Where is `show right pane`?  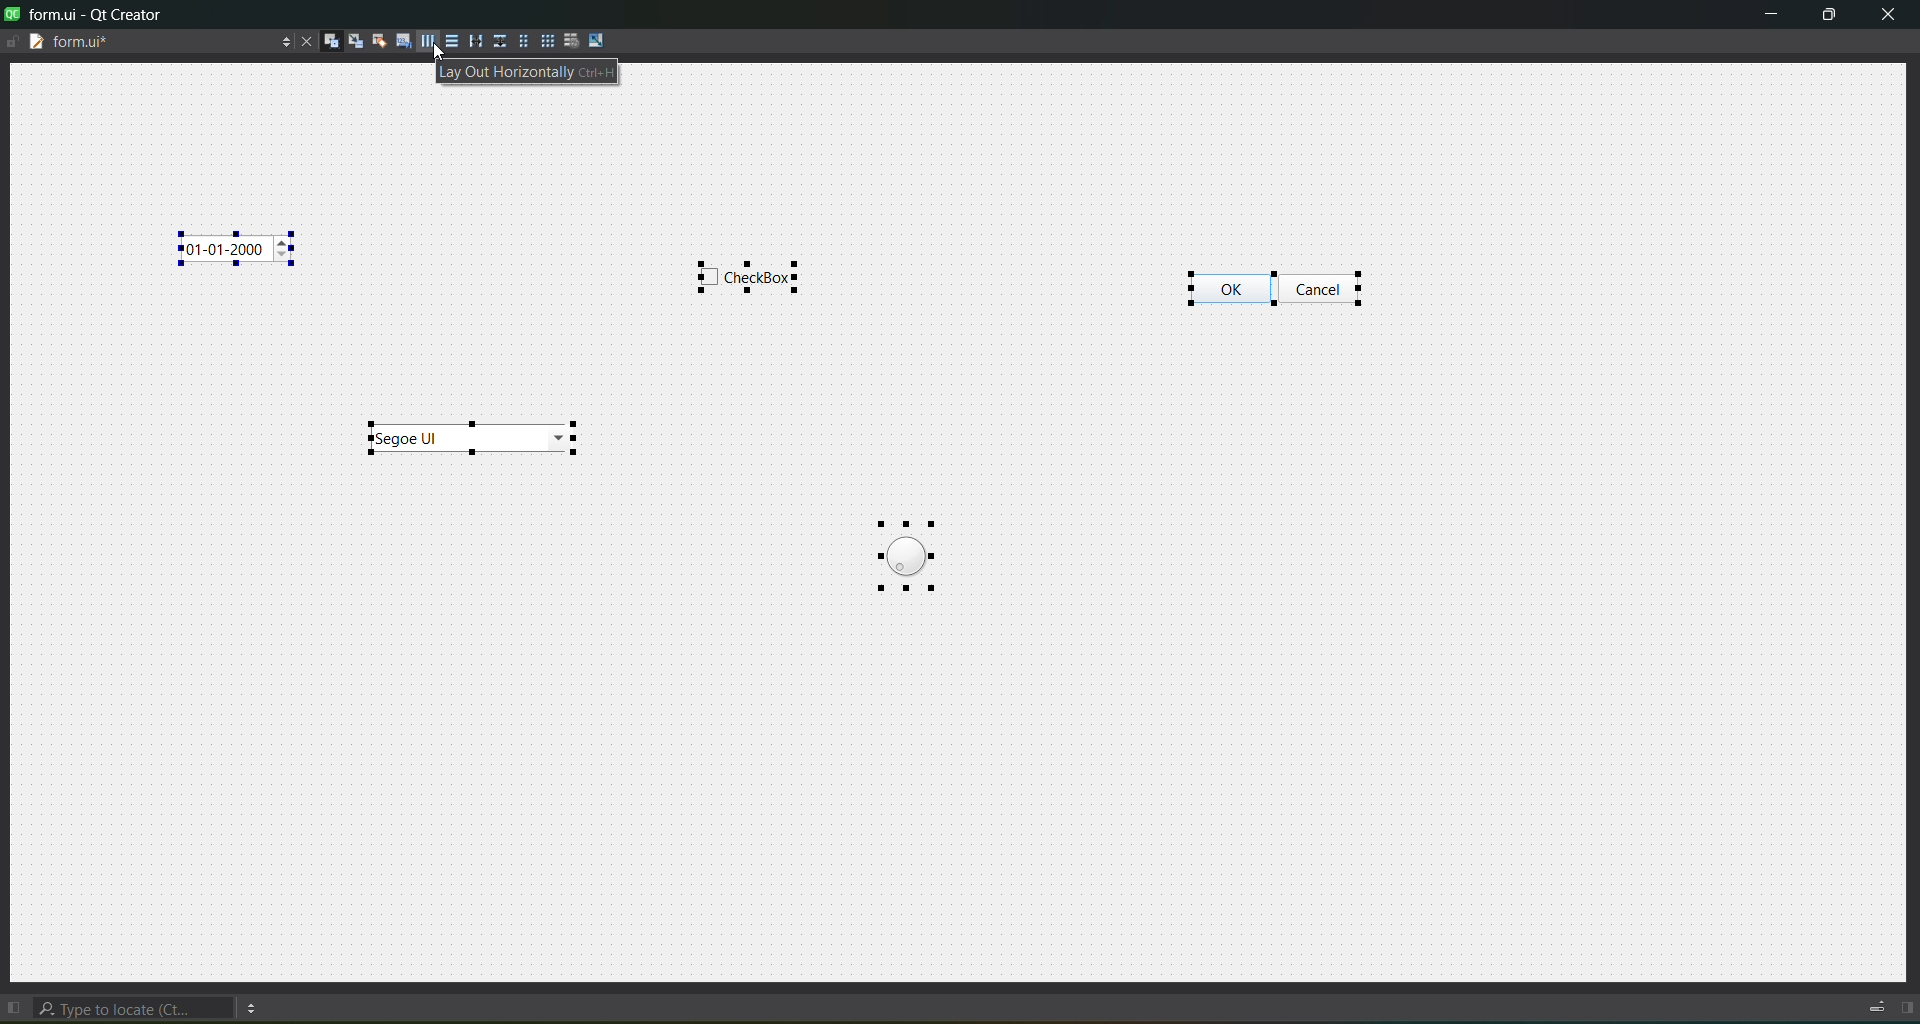
show right pane is located at coordinates (1904, 1007).